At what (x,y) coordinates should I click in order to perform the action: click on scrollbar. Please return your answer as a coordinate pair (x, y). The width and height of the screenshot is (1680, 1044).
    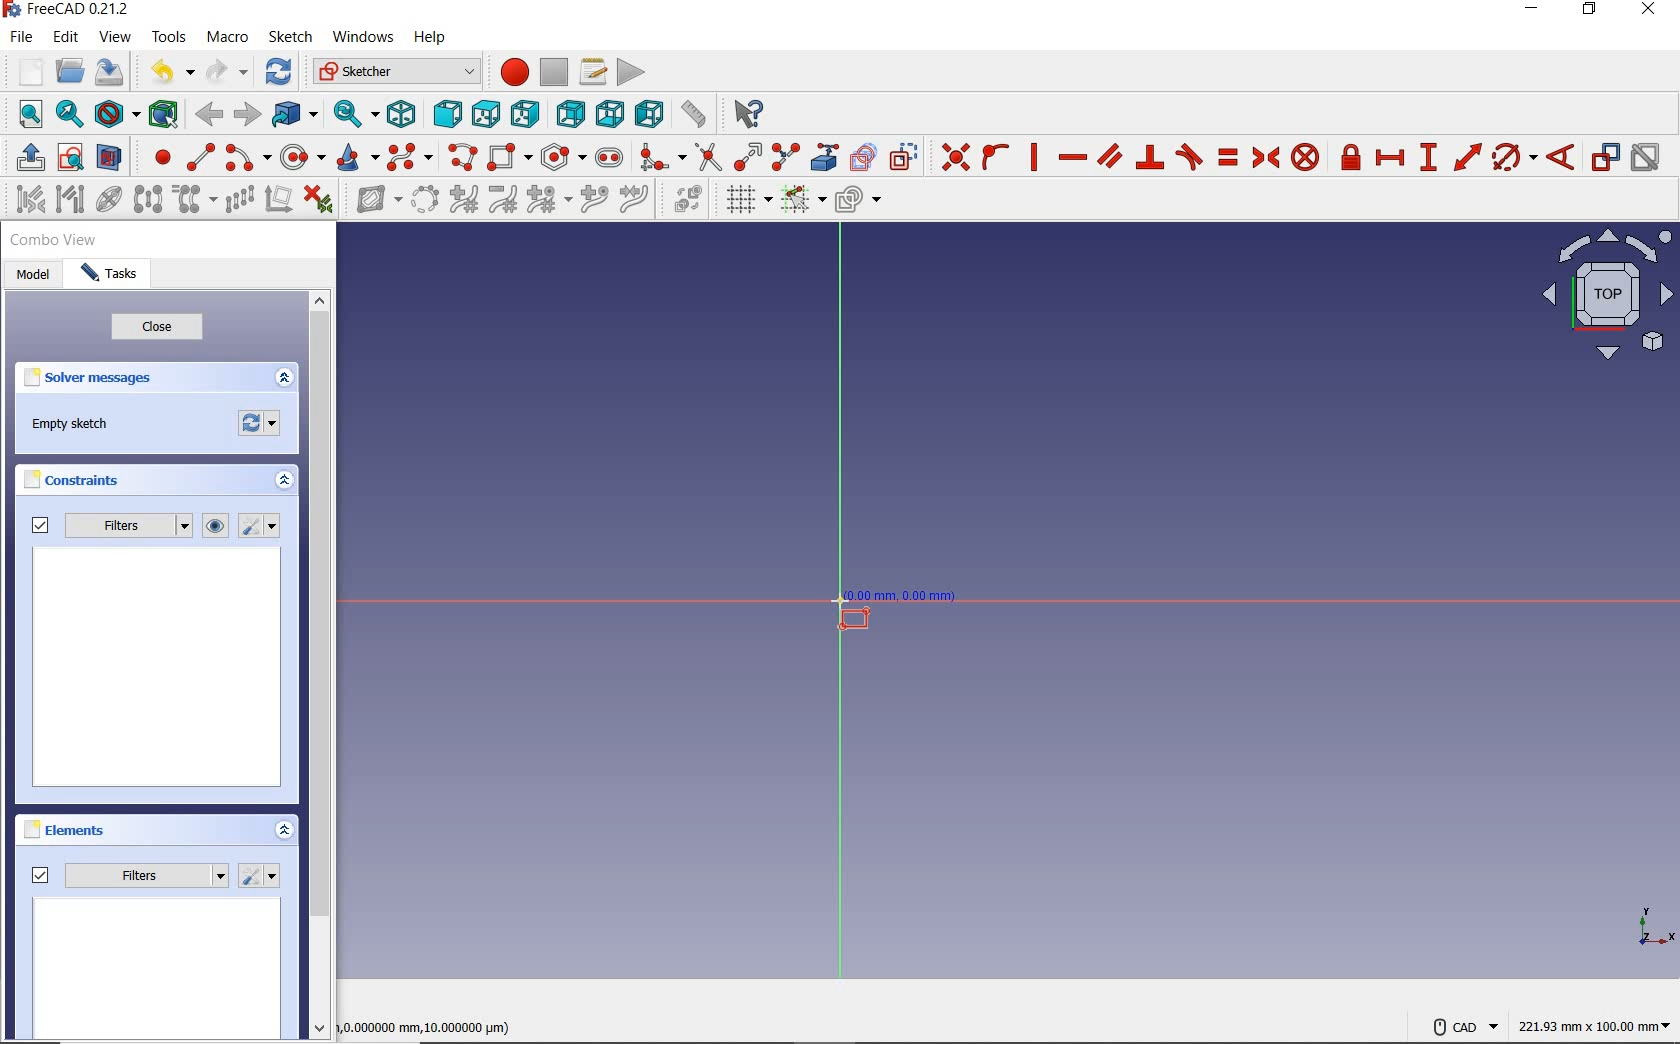
    Looking at the image, I should click on (322, 667).